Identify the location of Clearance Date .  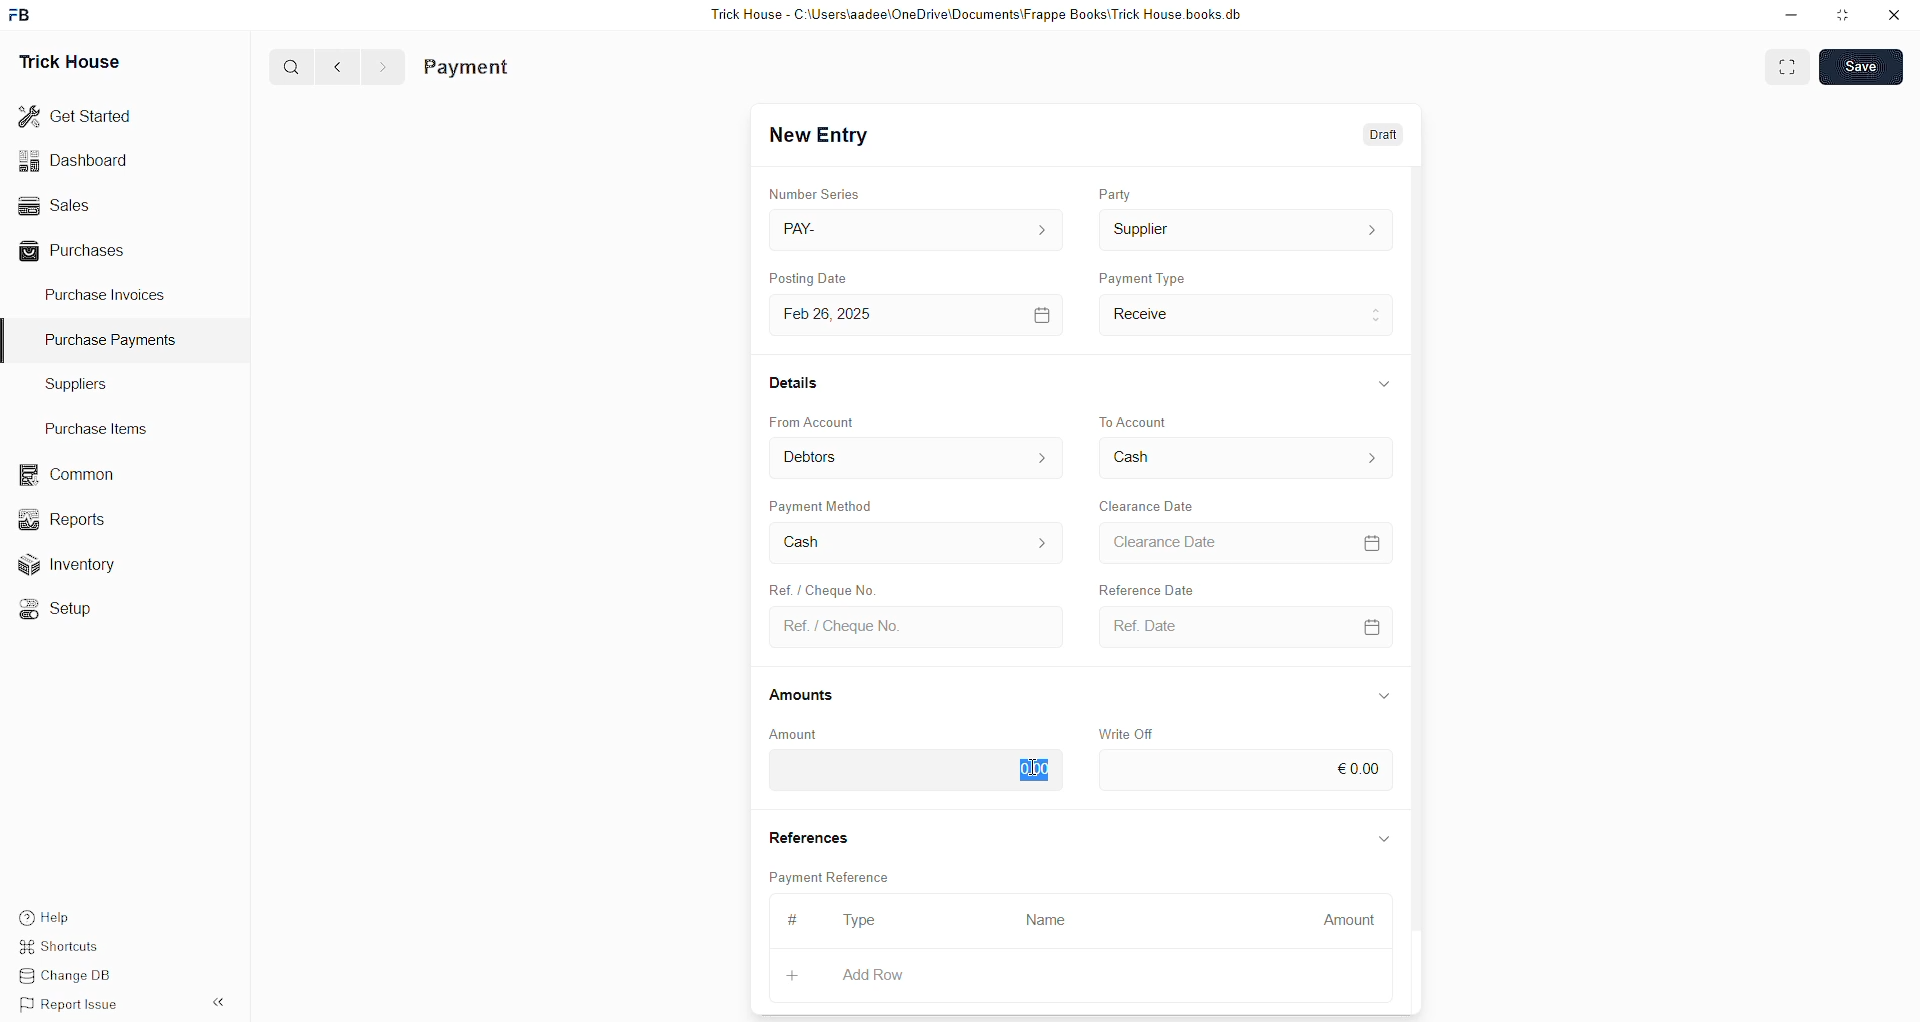
(1242, 541).